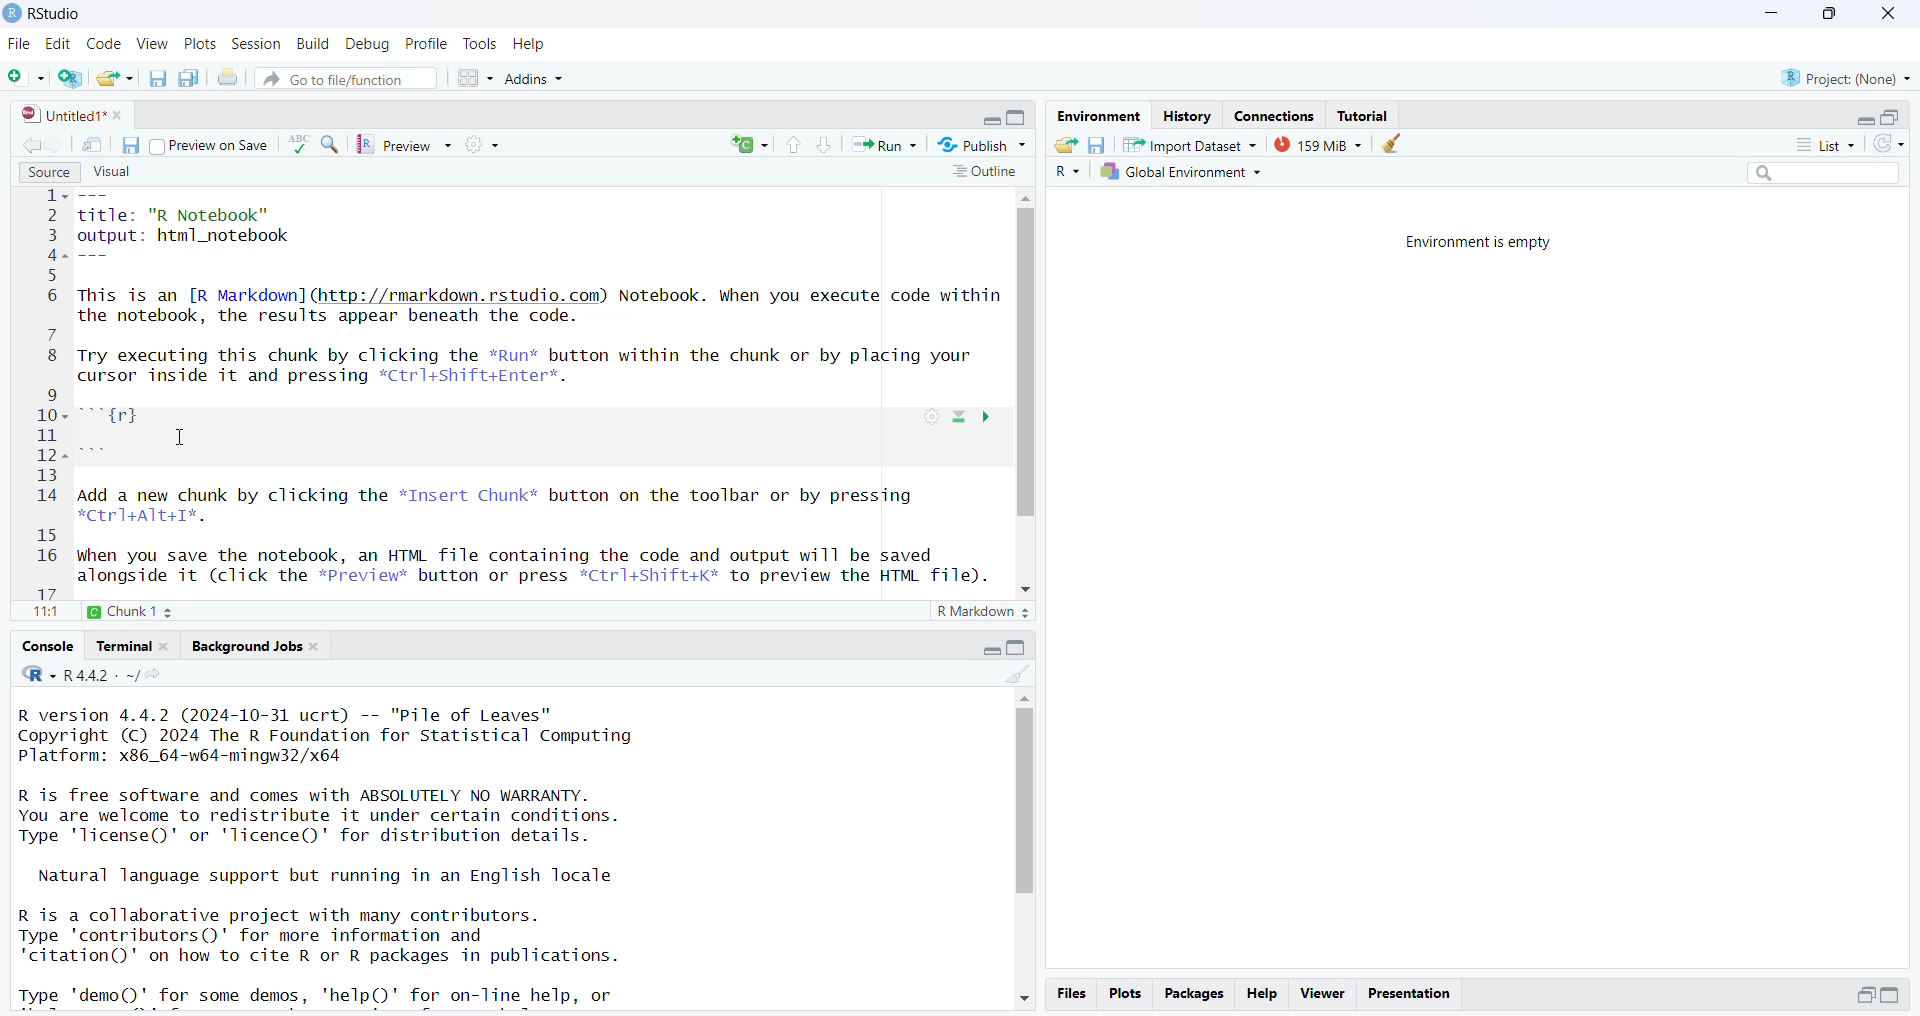  What do you see at coordinates (1064, 173) in the screenshot?
I see `R` at bounding box center [1064, 173].